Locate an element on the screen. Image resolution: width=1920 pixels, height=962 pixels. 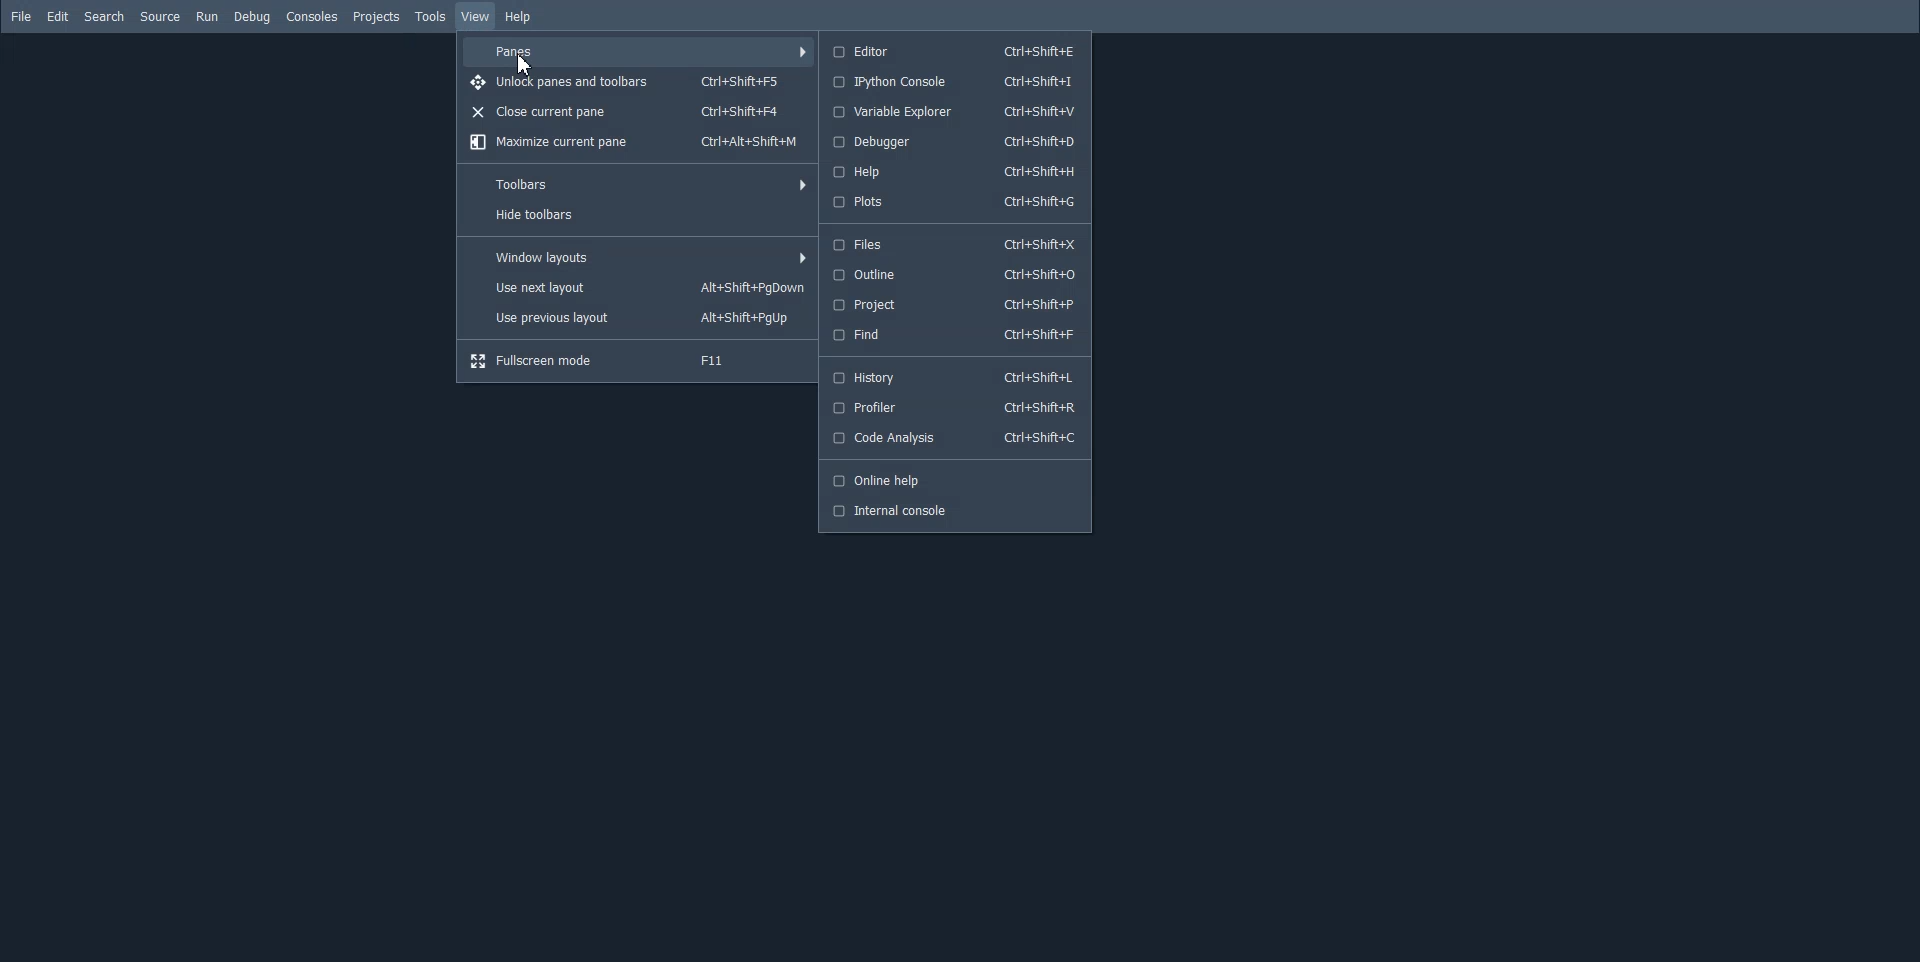
Search is located at coordinates (106, 16).